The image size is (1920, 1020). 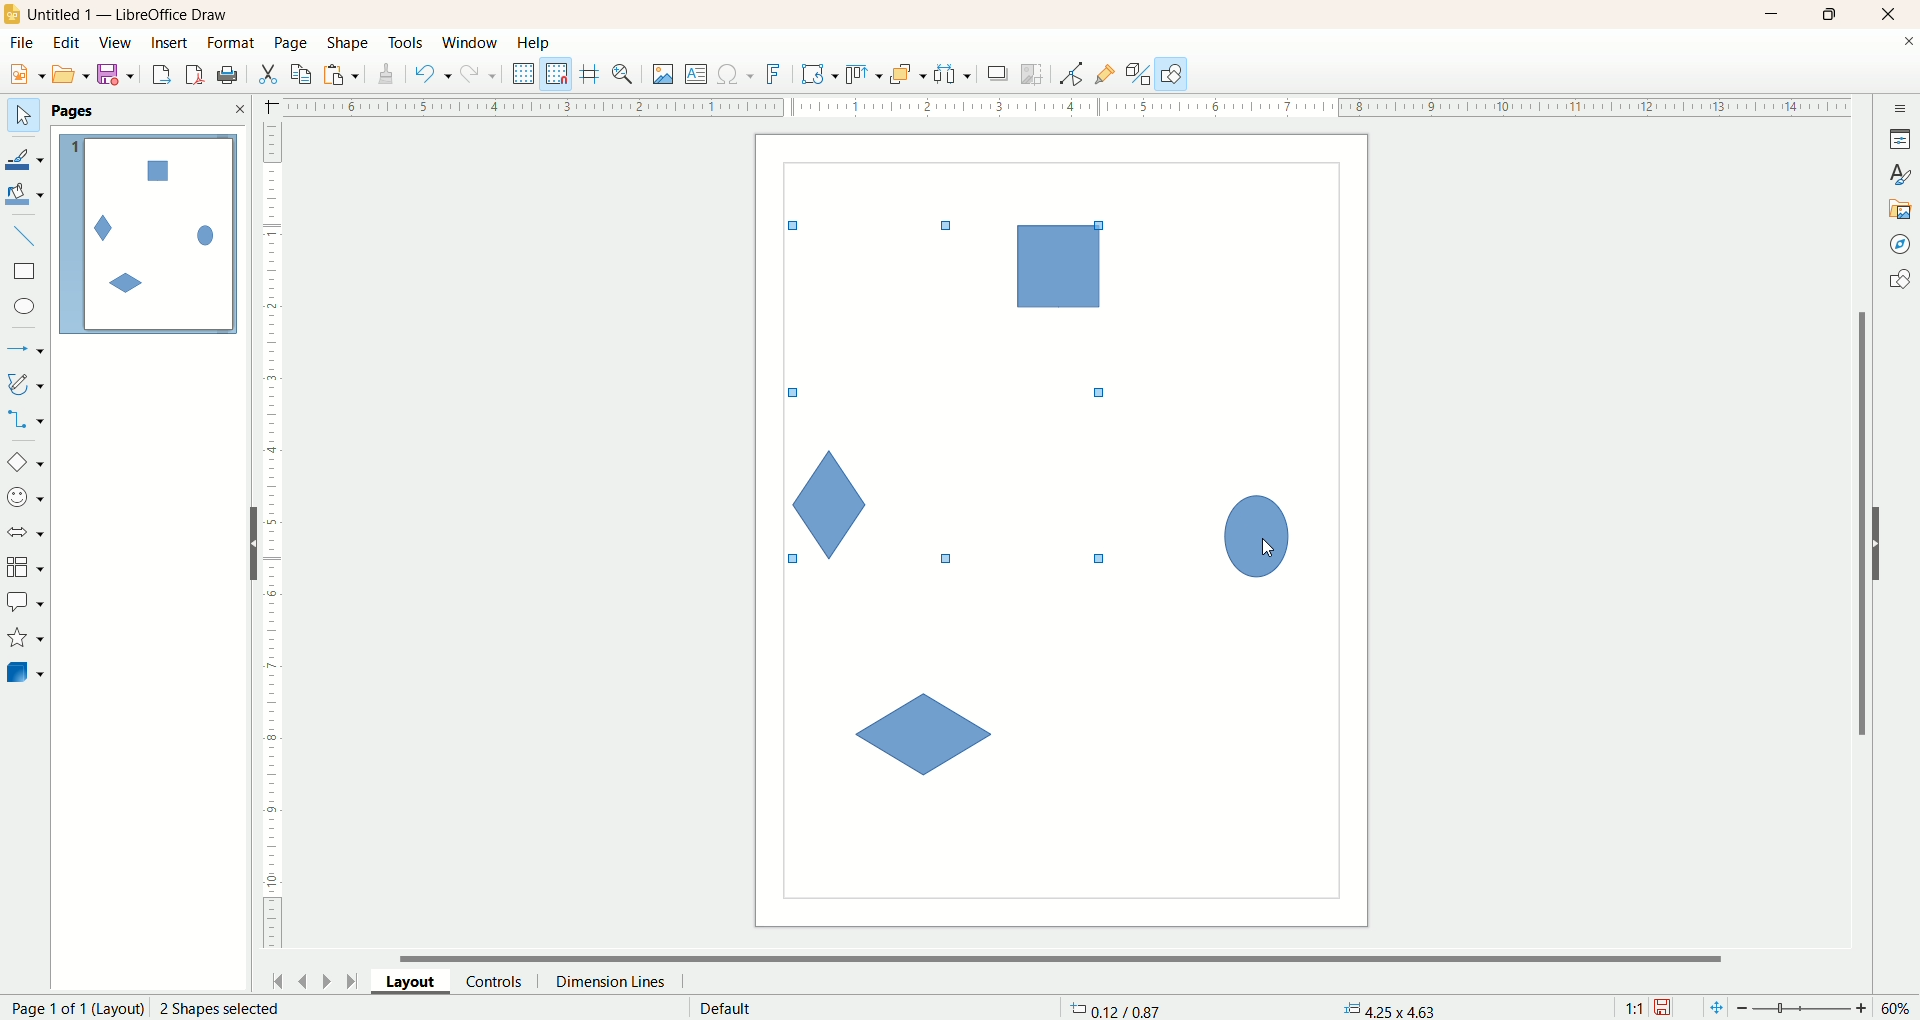 What do you see at coordinates (1901, 106) in the screenshot?
I see `sidebar settings` at bounding box center [1901, 106].